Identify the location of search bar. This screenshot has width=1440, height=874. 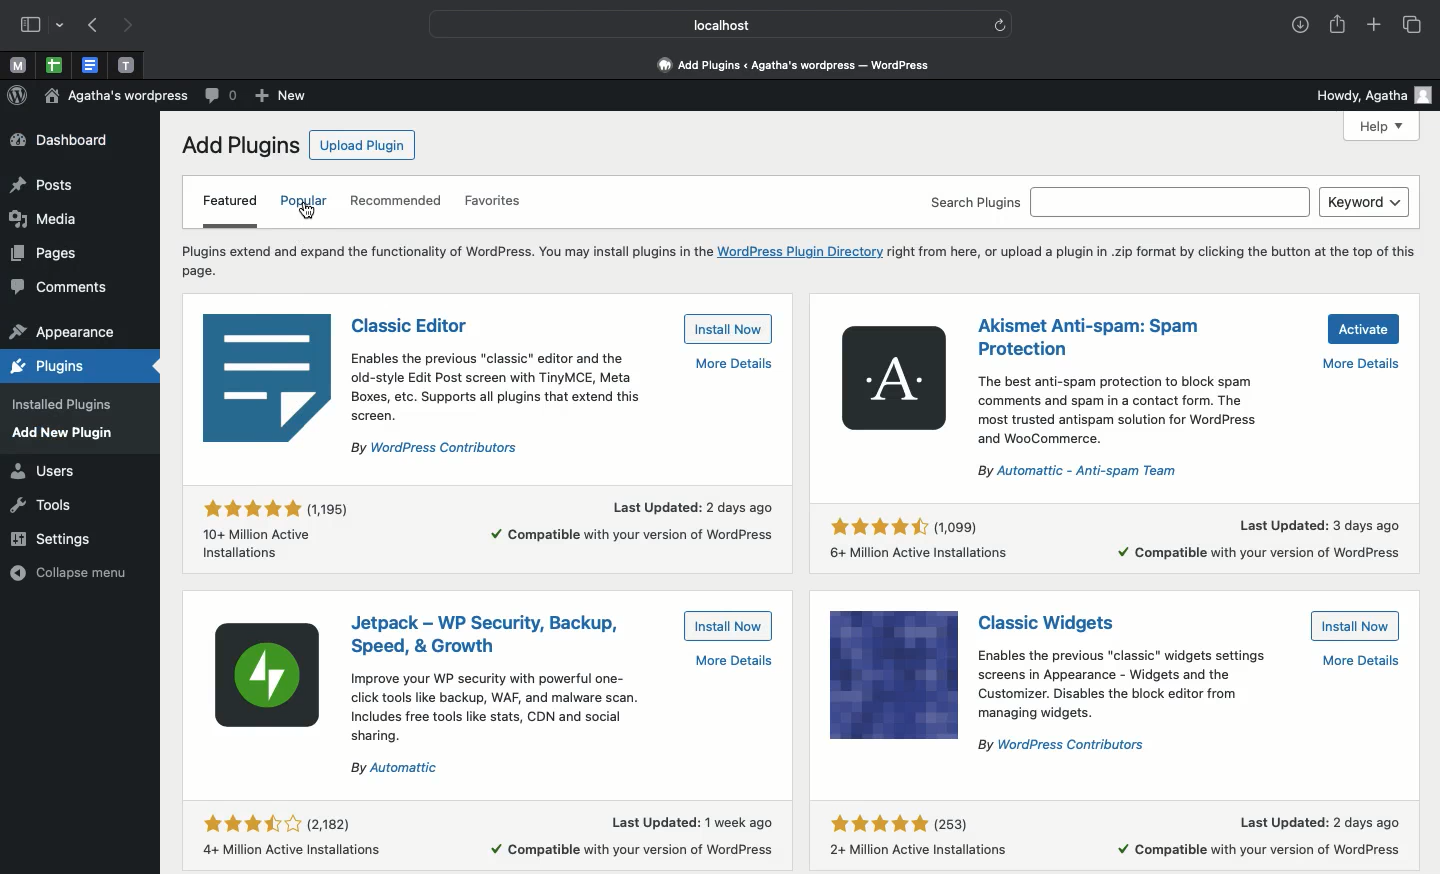
(1172, 201).